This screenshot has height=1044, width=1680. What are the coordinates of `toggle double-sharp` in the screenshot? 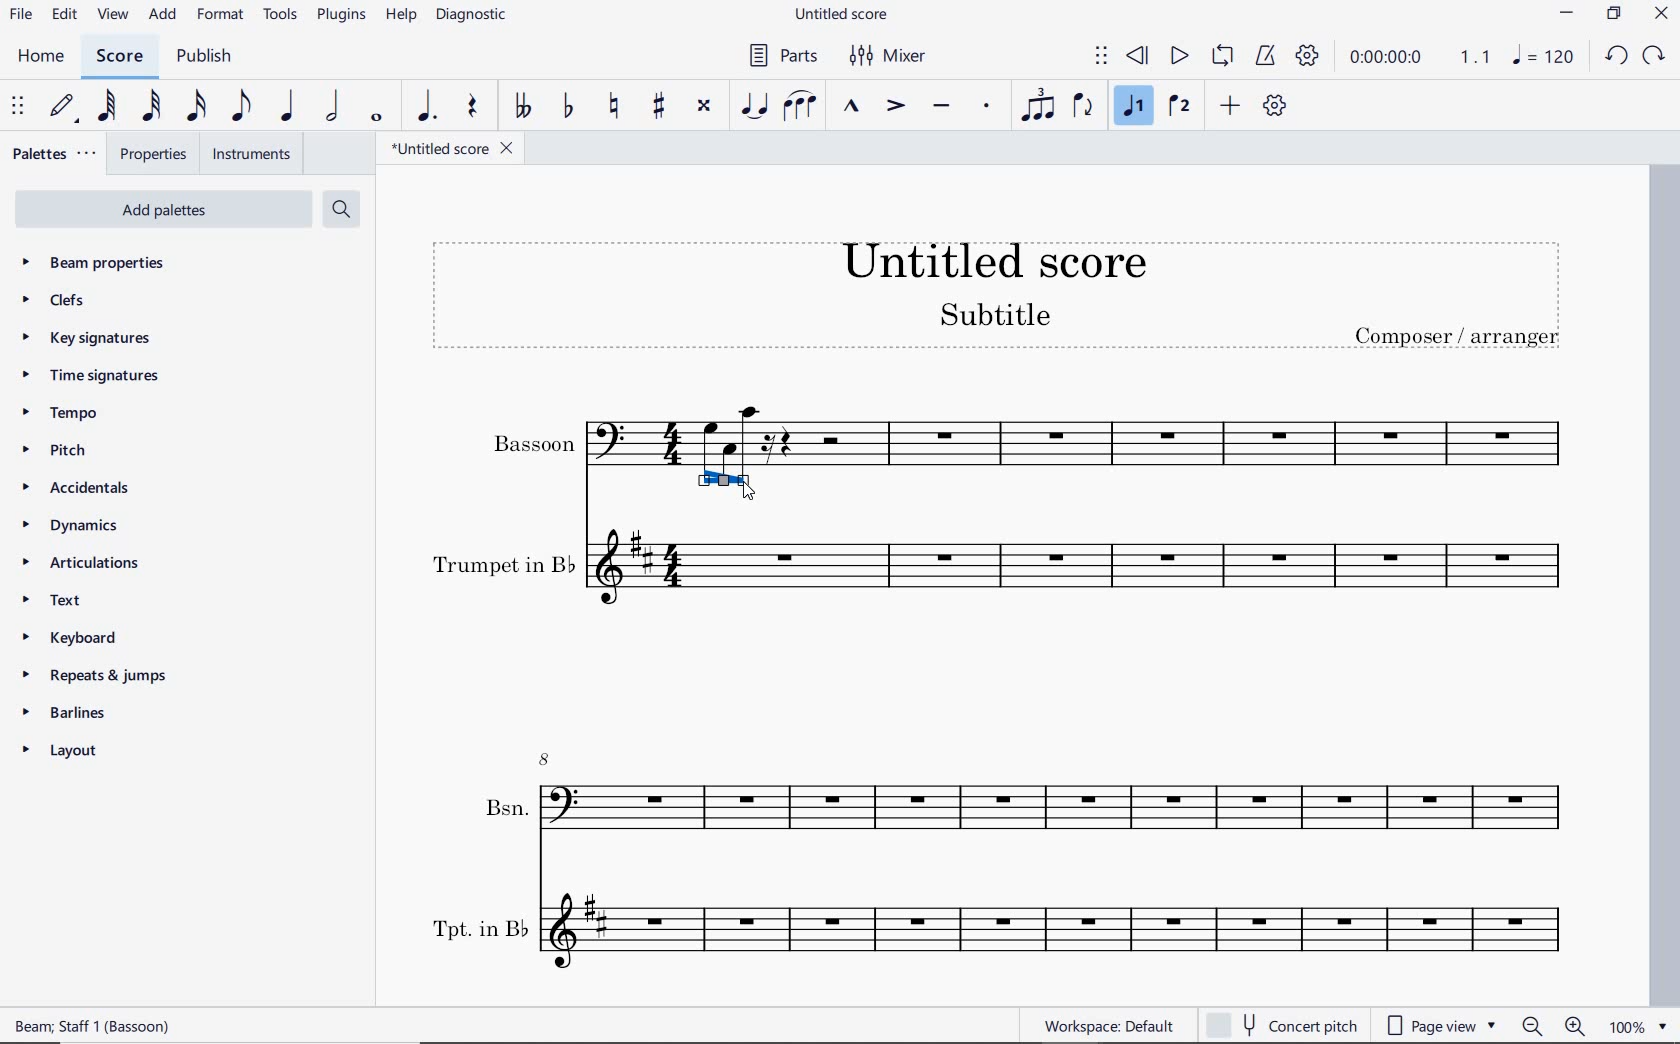 It's located at (705, 106).